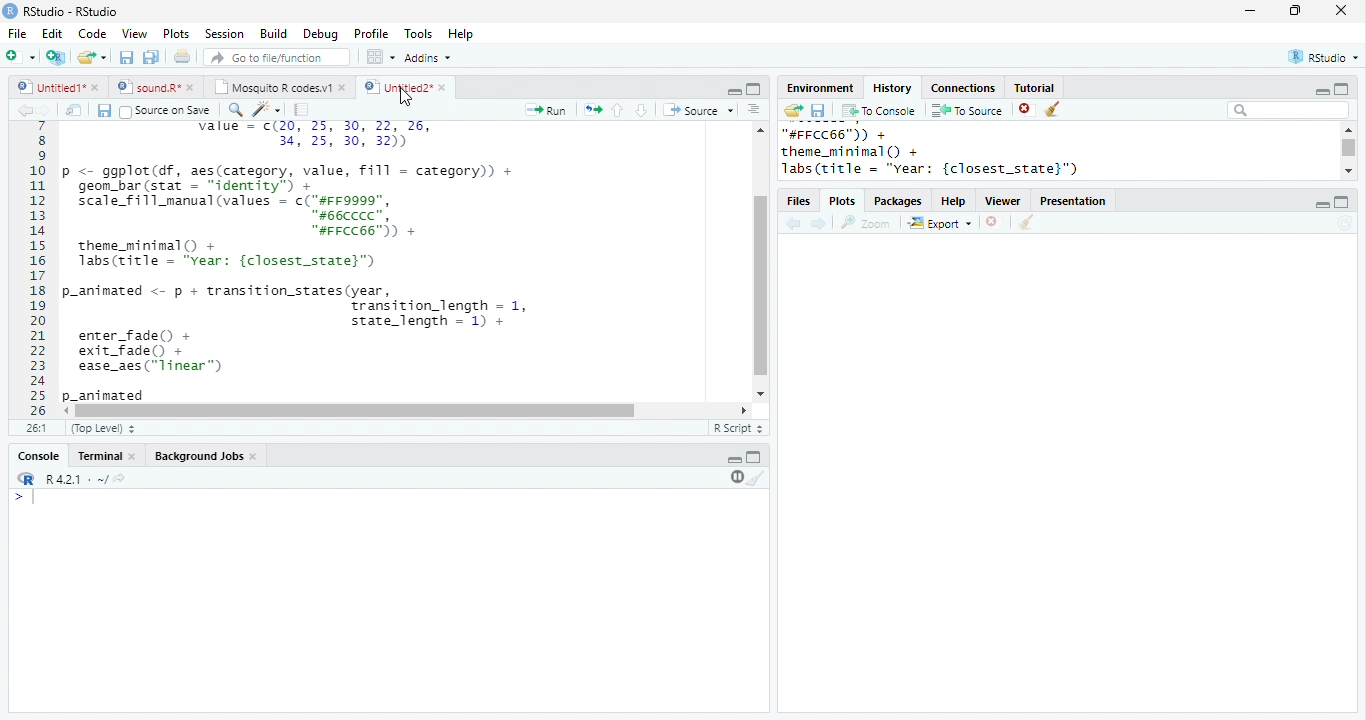 The width and height of the screenshot is (1366, 720). I want to click on RStudio, so click(1324, 56).